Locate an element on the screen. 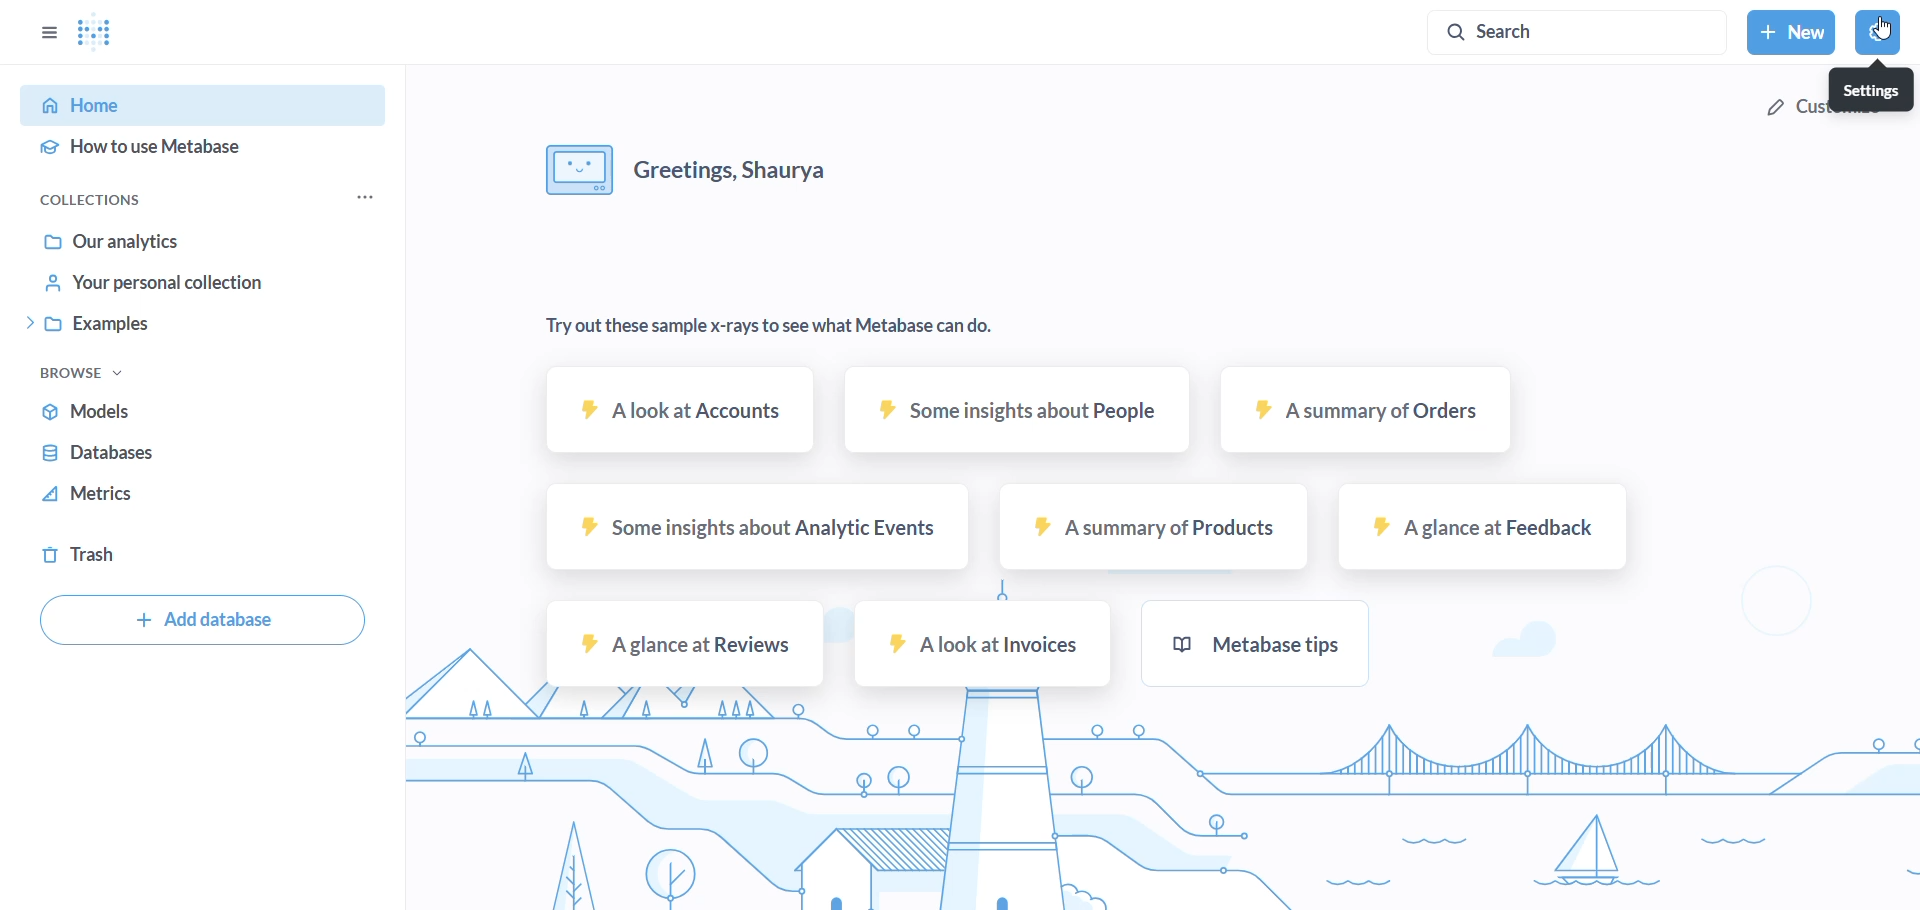 The height and width of the screenshot is (910, 1920). A glance at Feedback sample is located at coordinates (1485, 526).